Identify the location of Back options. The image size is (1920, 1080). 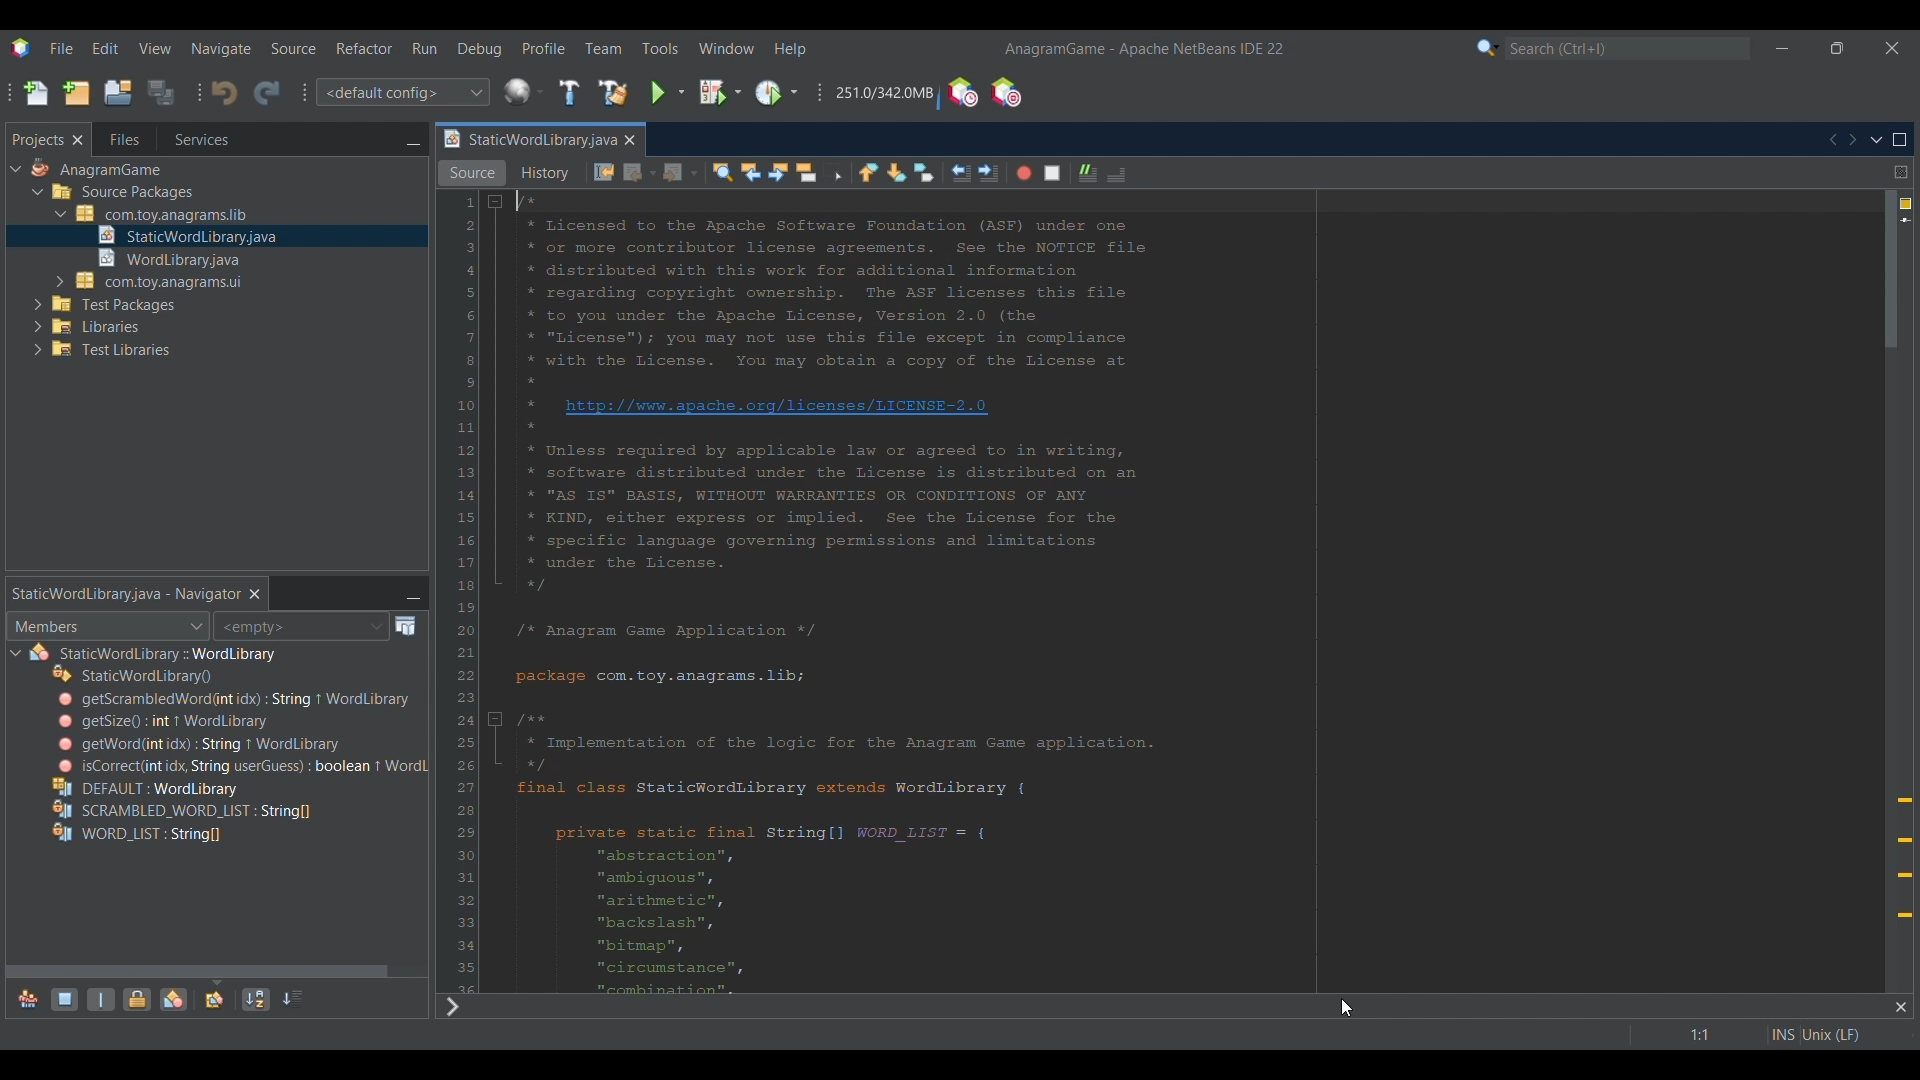
(652, 174).